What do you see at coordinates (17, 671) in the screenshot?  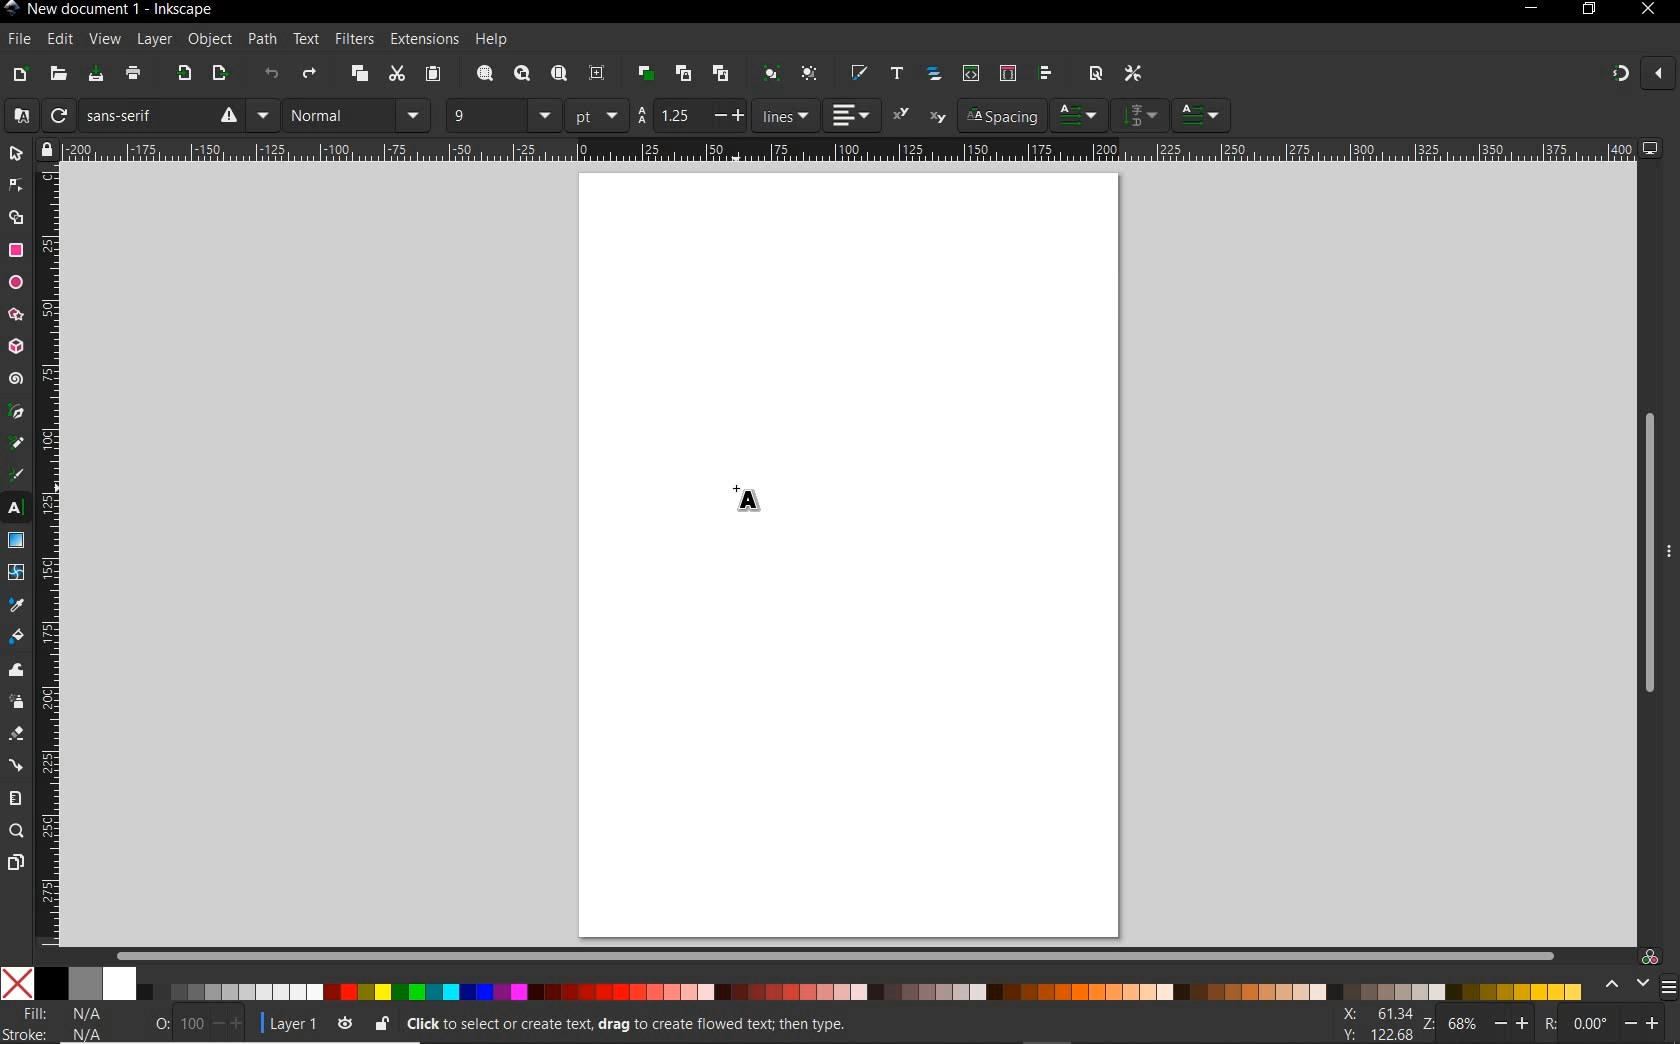 I see `tweak tool` at bounding box center [17, 671].